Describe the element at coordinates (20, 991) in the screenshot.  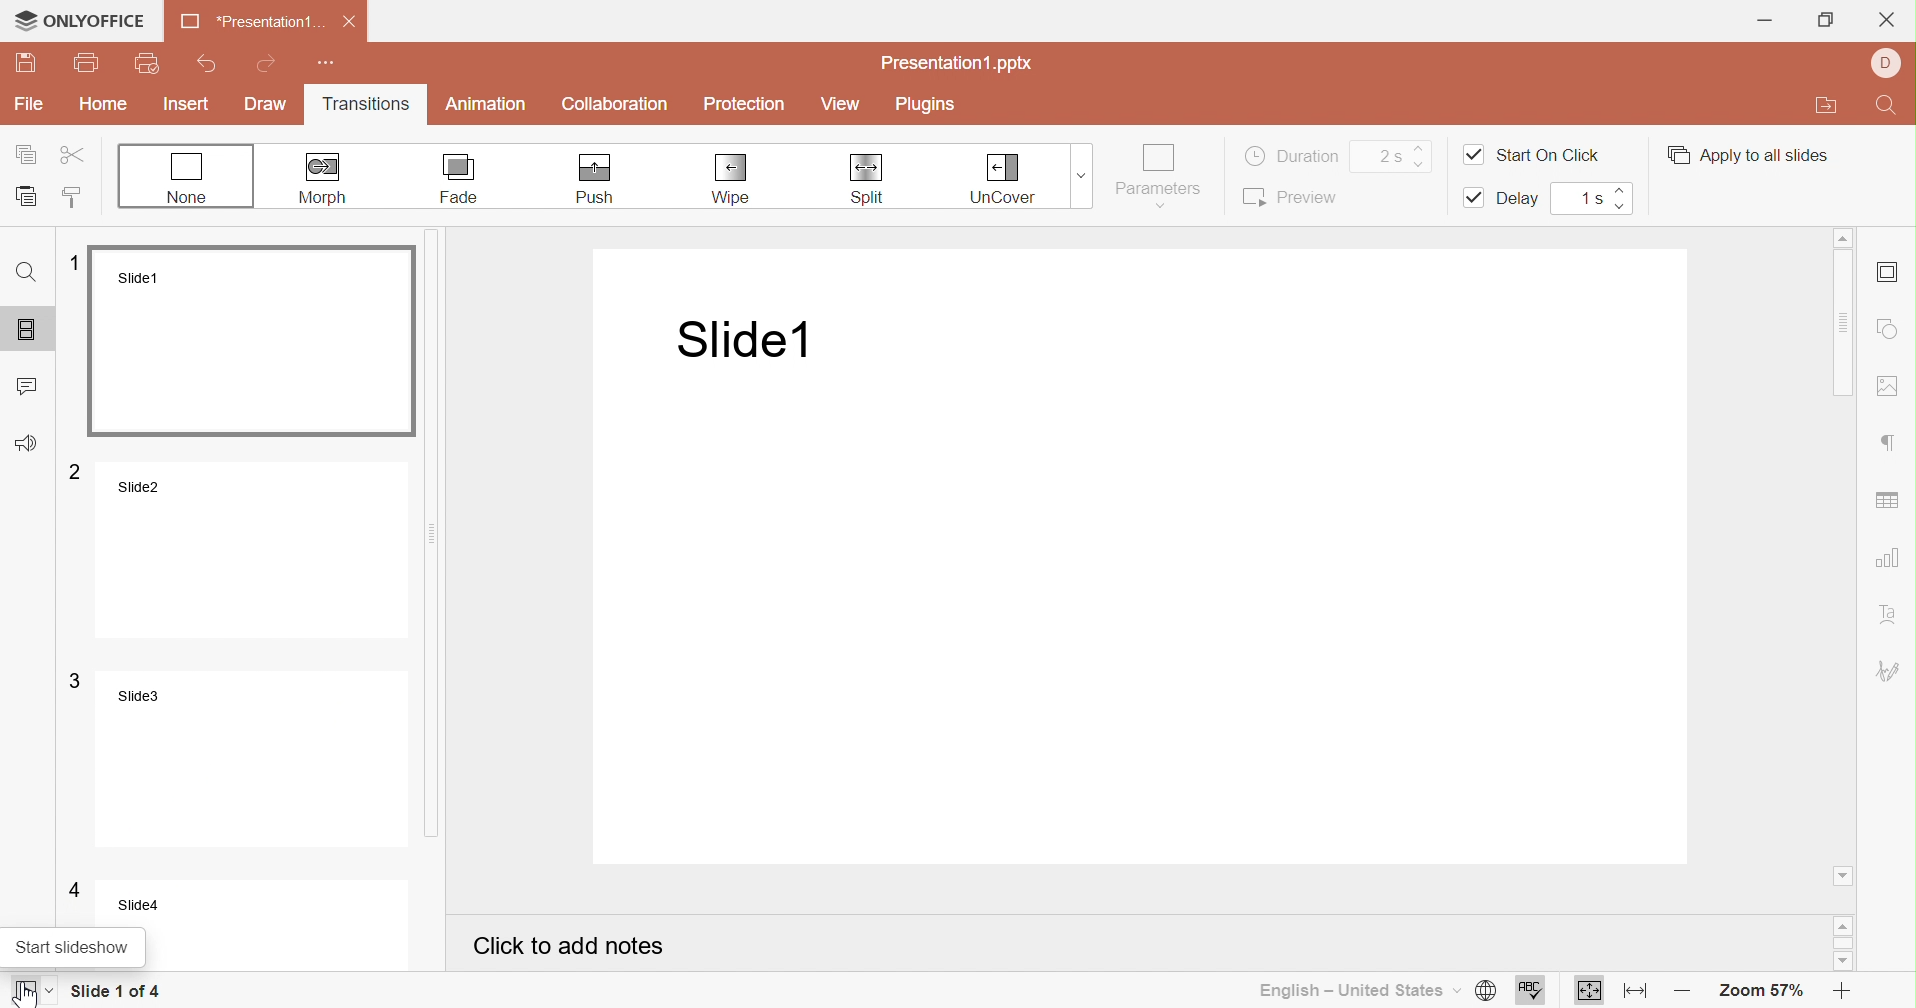
I see `Cursor` at that location.